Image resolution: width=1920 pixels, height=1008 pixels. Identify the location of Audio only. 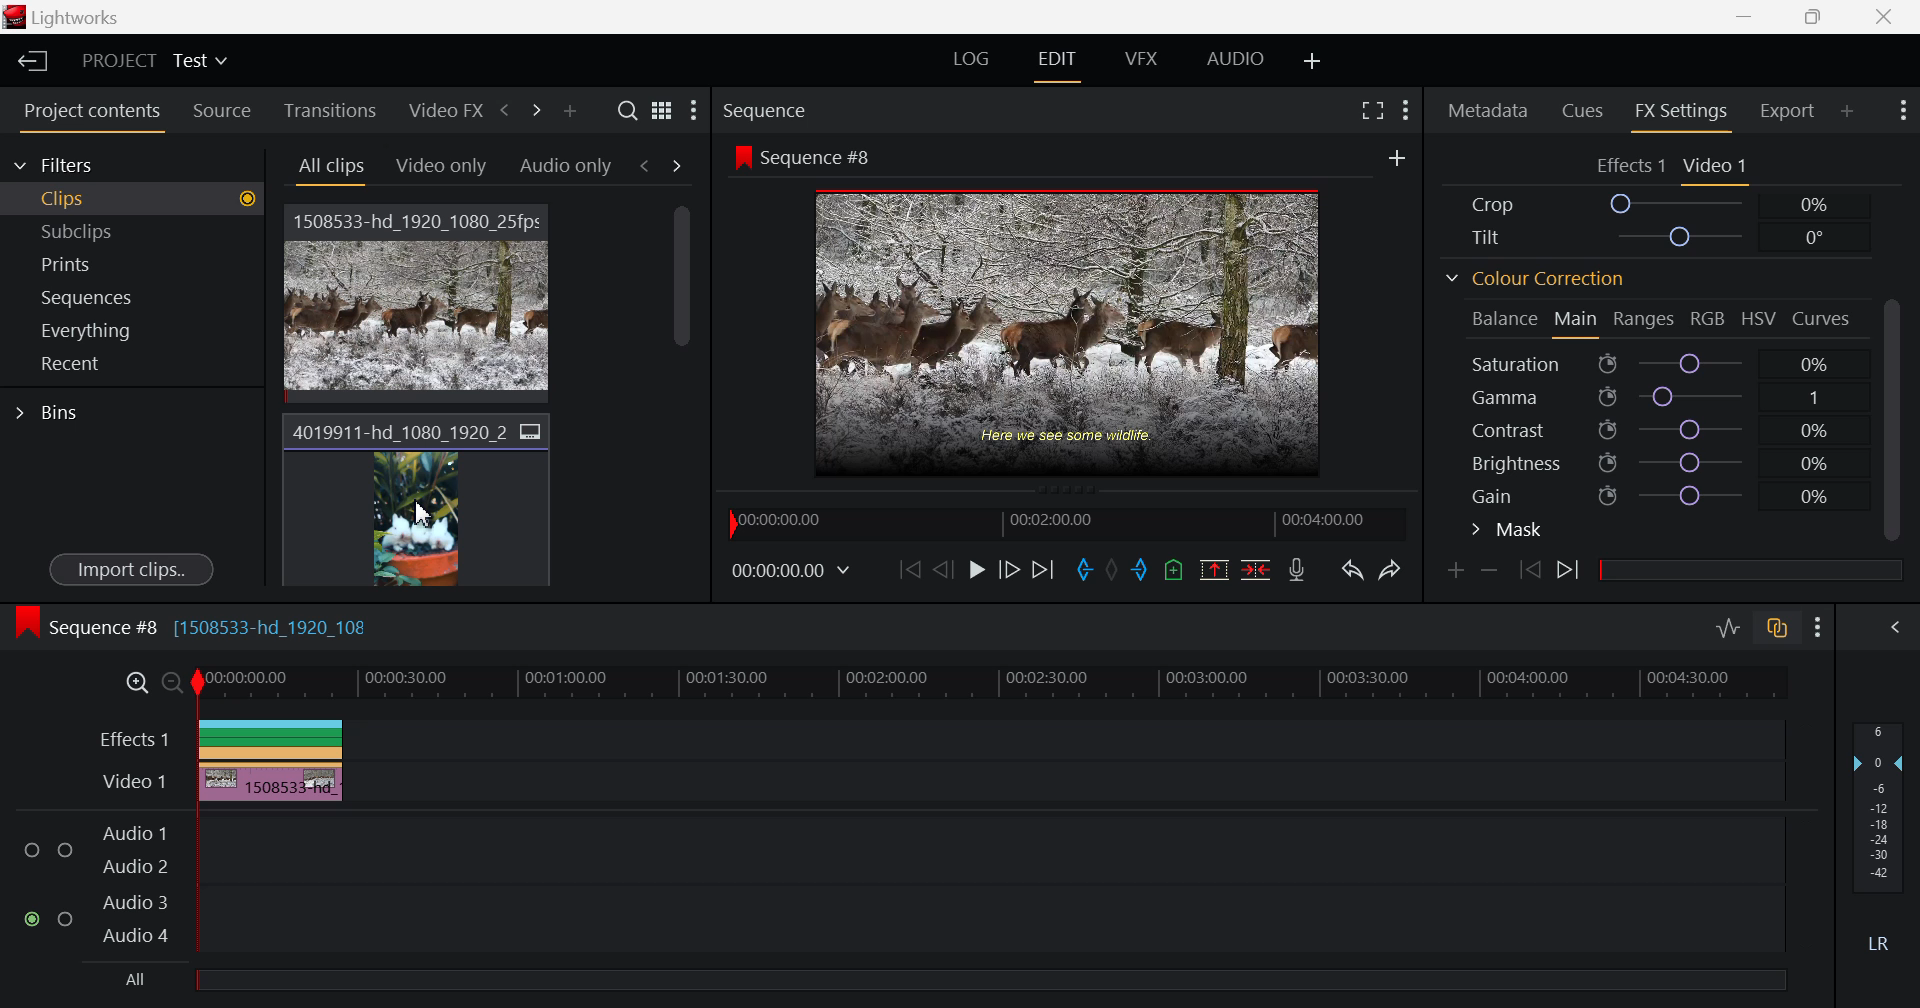
(564, 165).